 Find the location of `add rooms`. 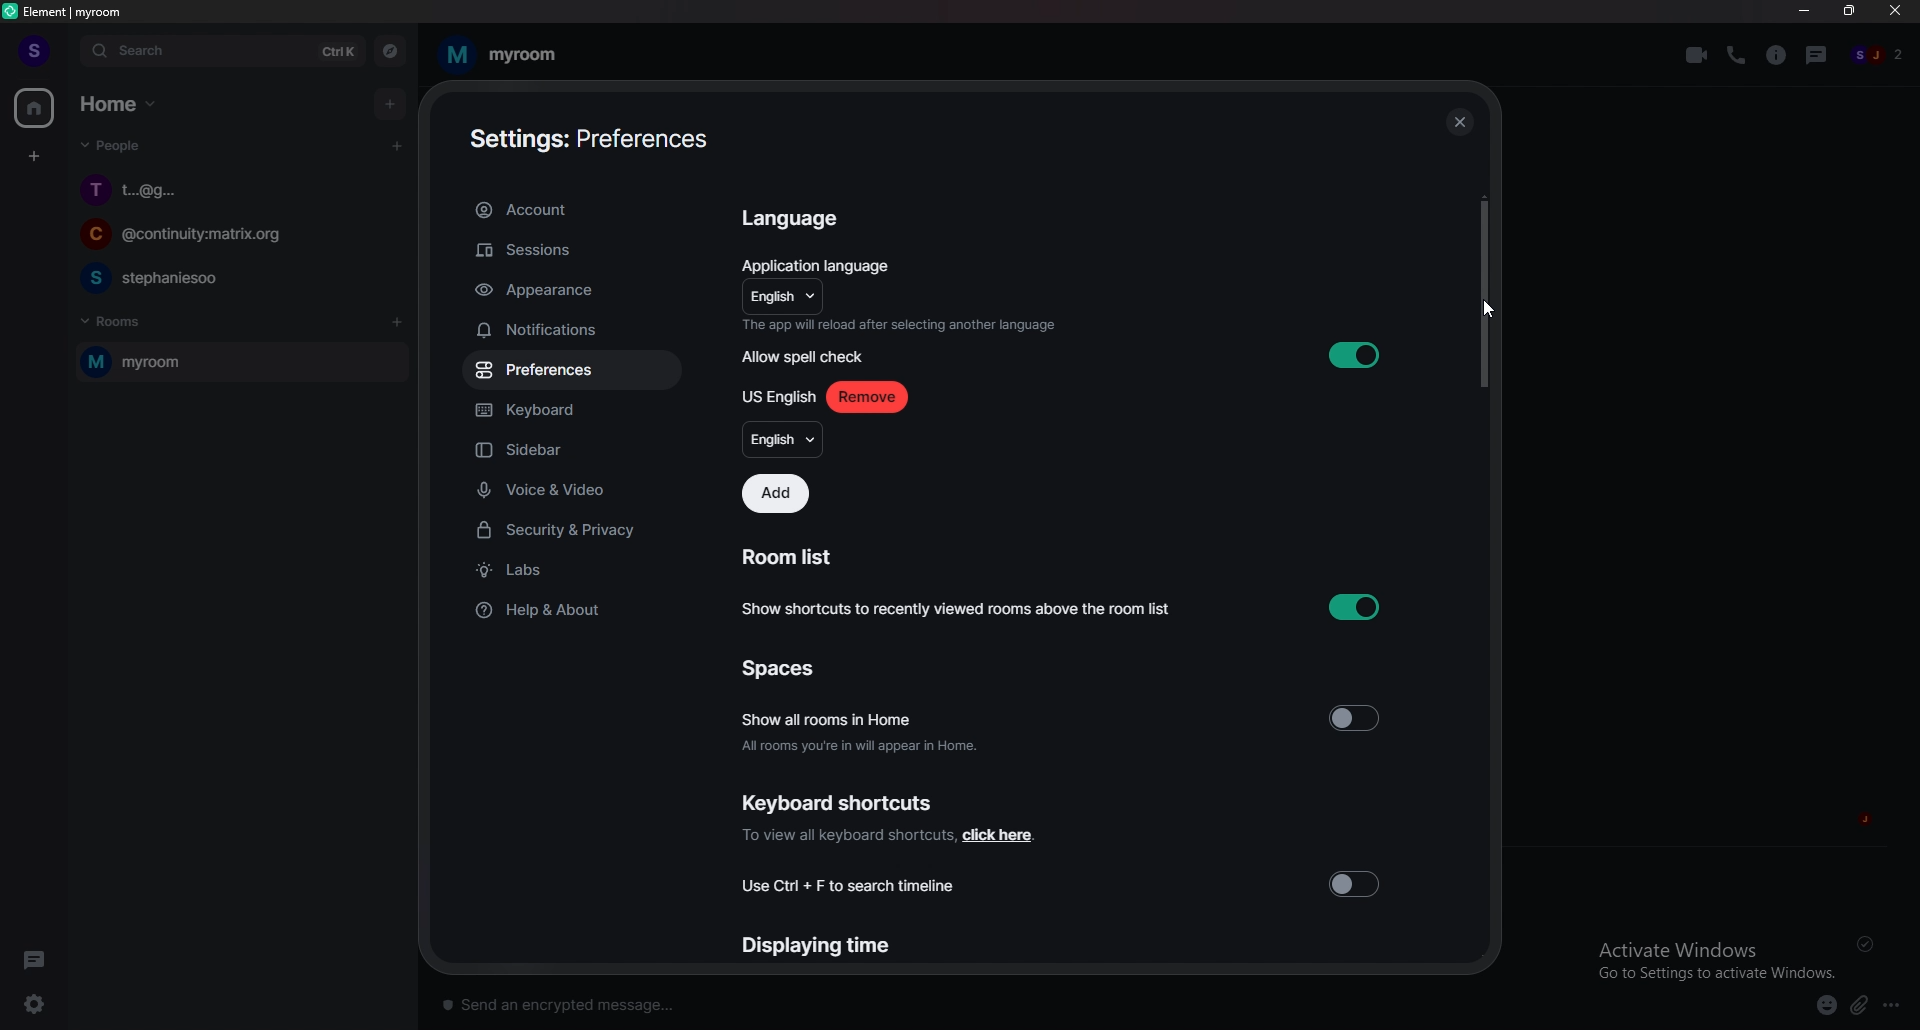

add rooms is located at coordinates (398, 323).